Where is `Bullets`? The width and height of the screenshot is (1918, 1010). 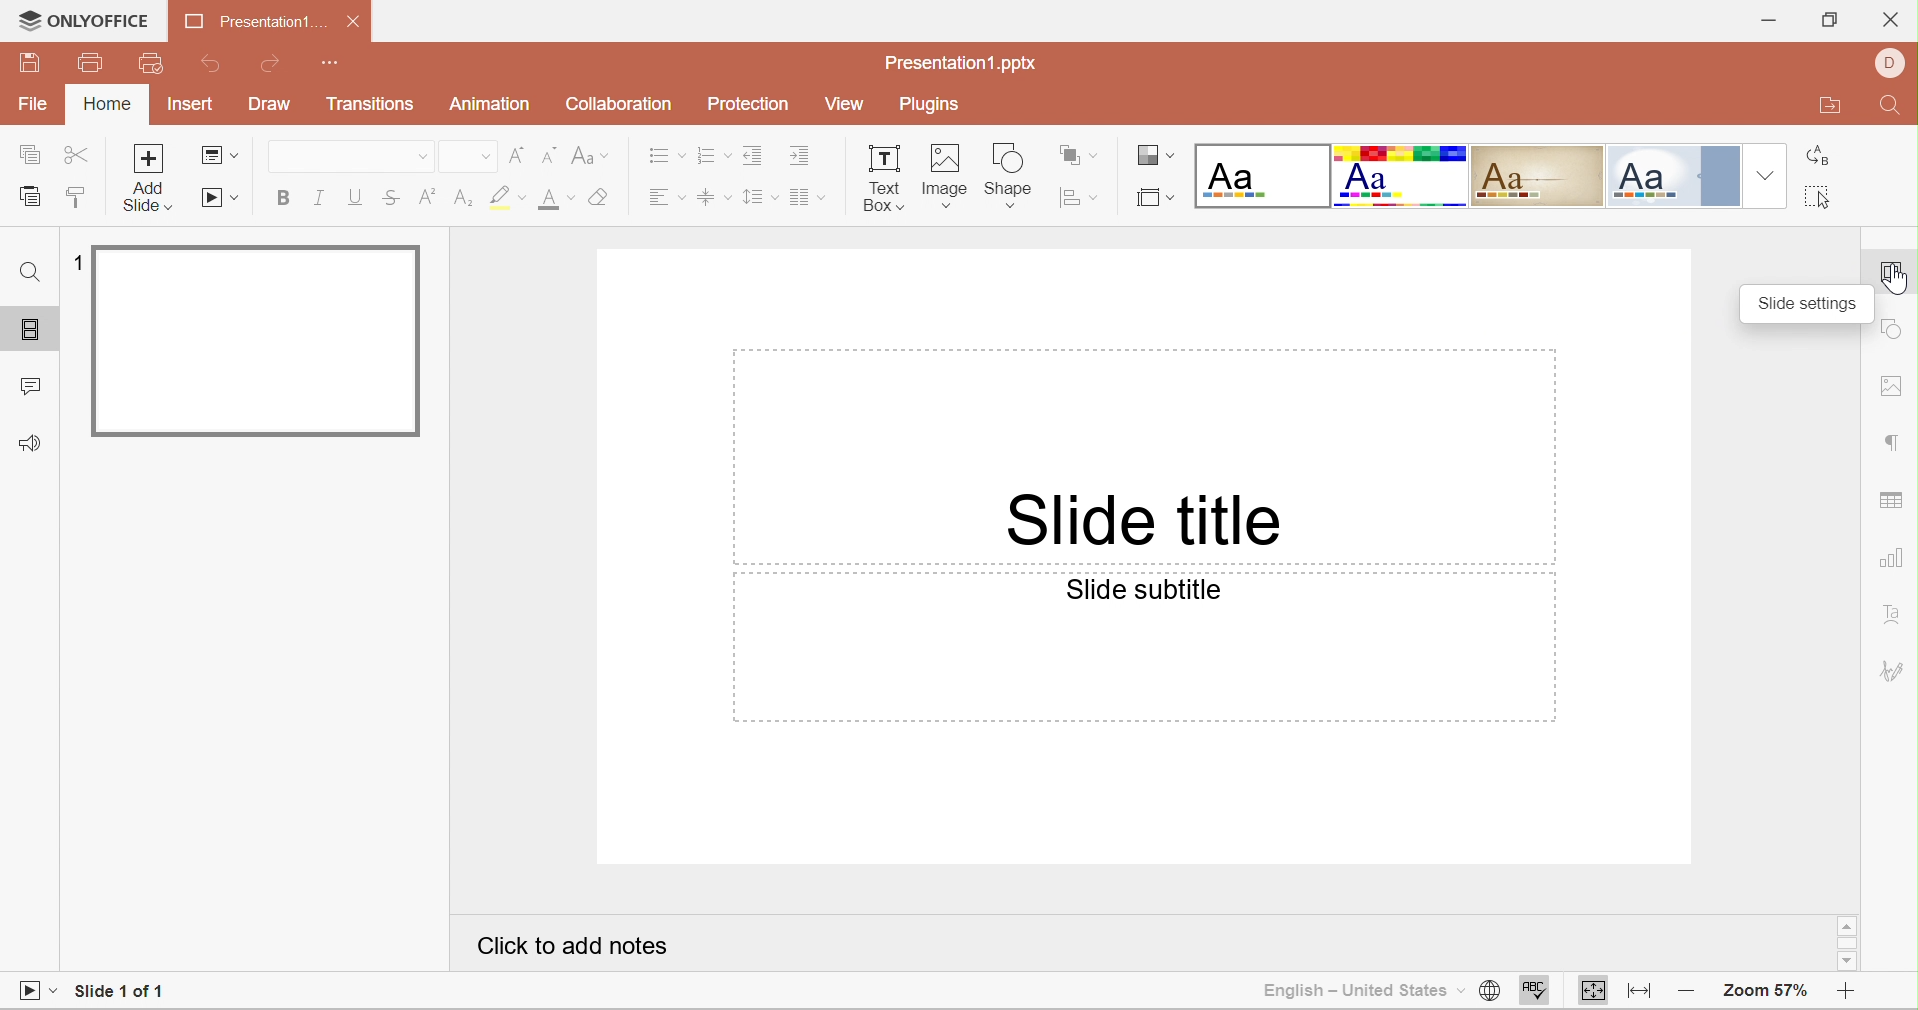
Bullets is located at coordinates (667, 154).